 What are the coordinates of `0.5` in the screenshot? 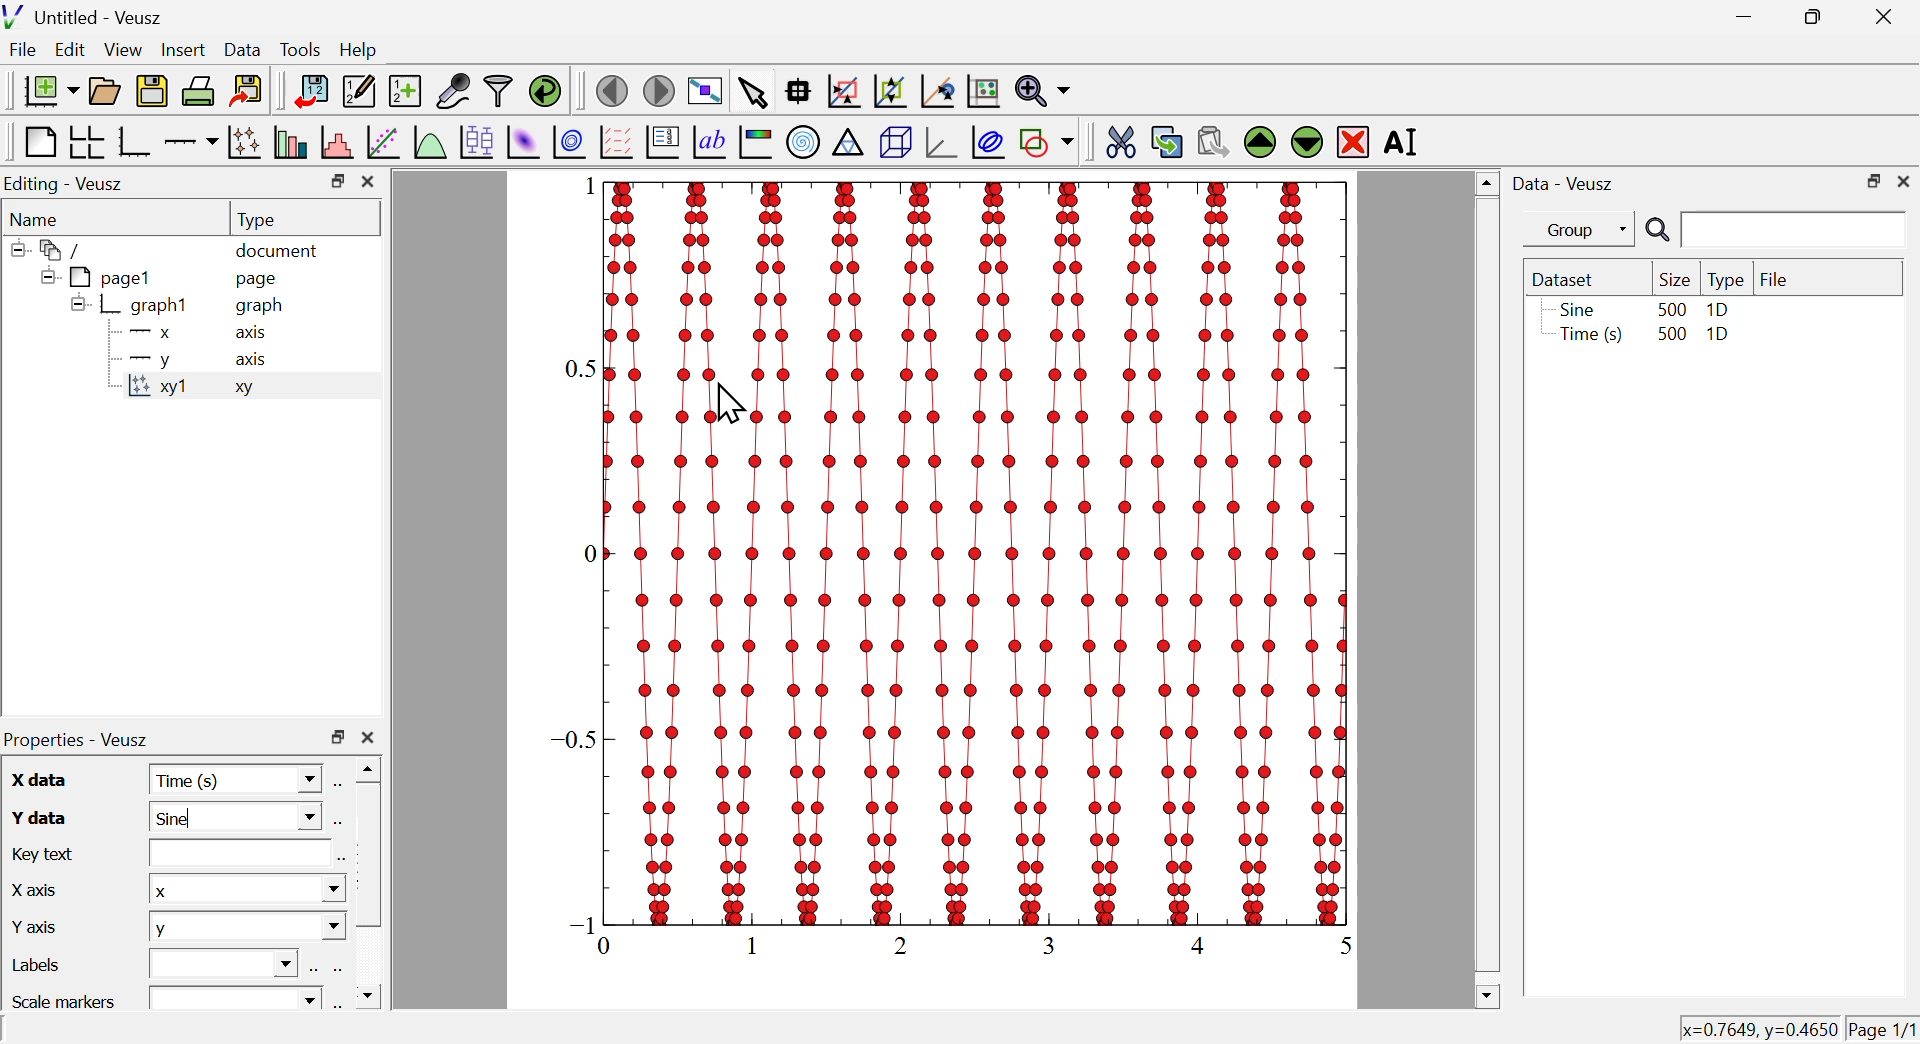 It's located at (585, 368).